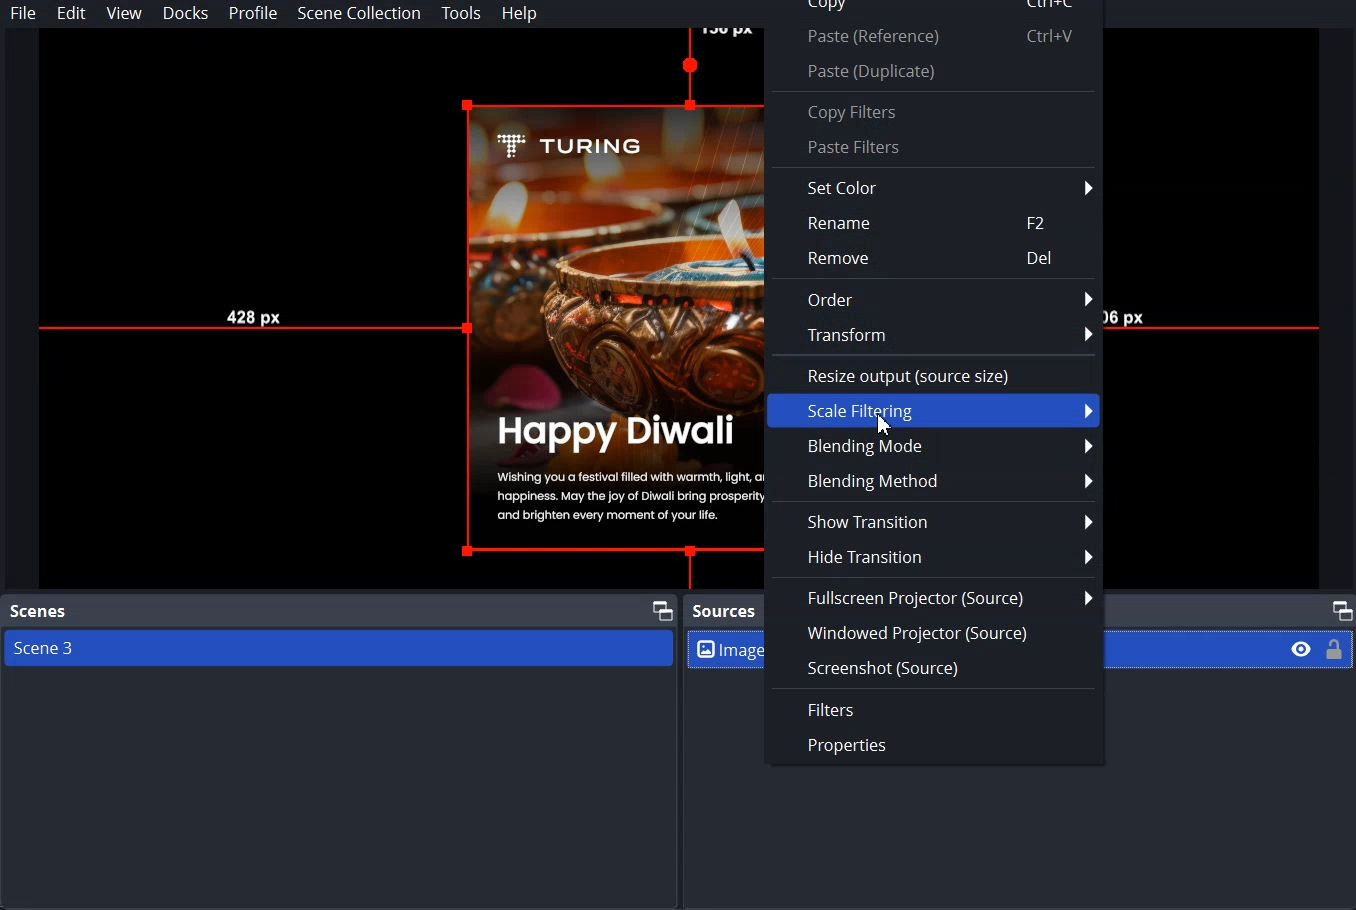 Image resolution: width=1356 pixels, height=910 pixels. What do you see at coordinates (934, 480) in the screenshot?
I see `Blending method` at bounding box center [934, 480].